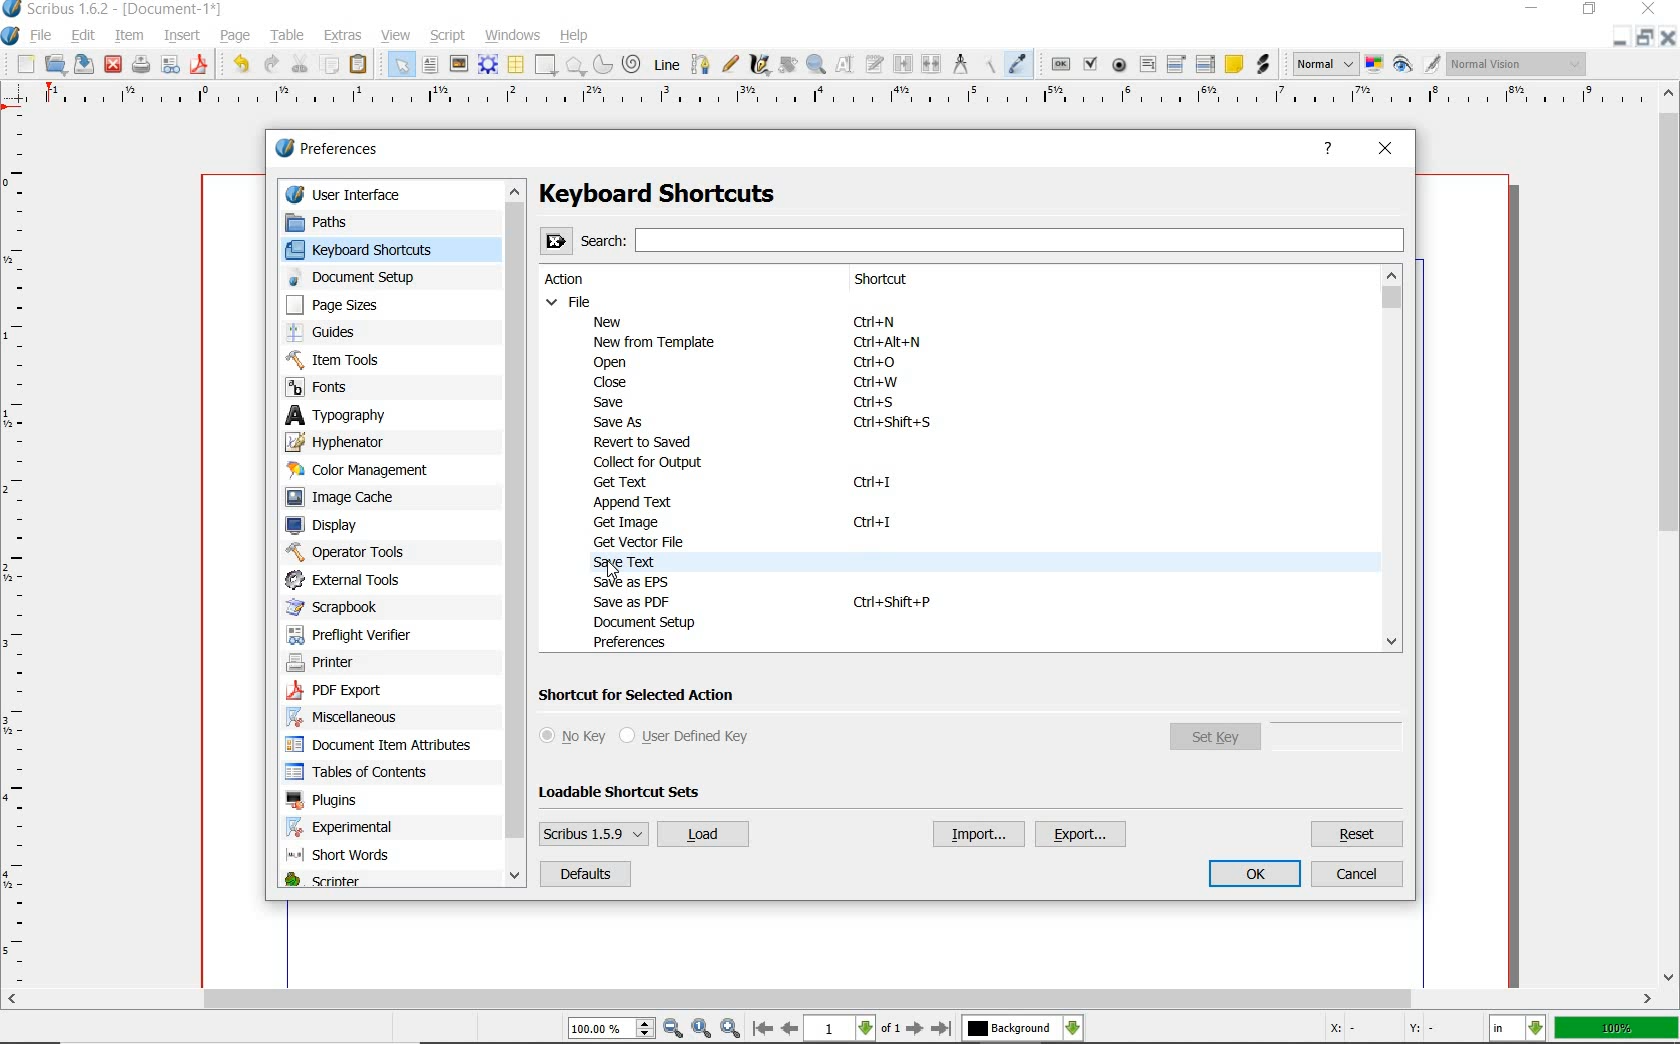 This screenshot has width=1680, height=1044. Describe the element at coordinates (350, 632) in the screenshot. I see `preflight verifier` at that location.